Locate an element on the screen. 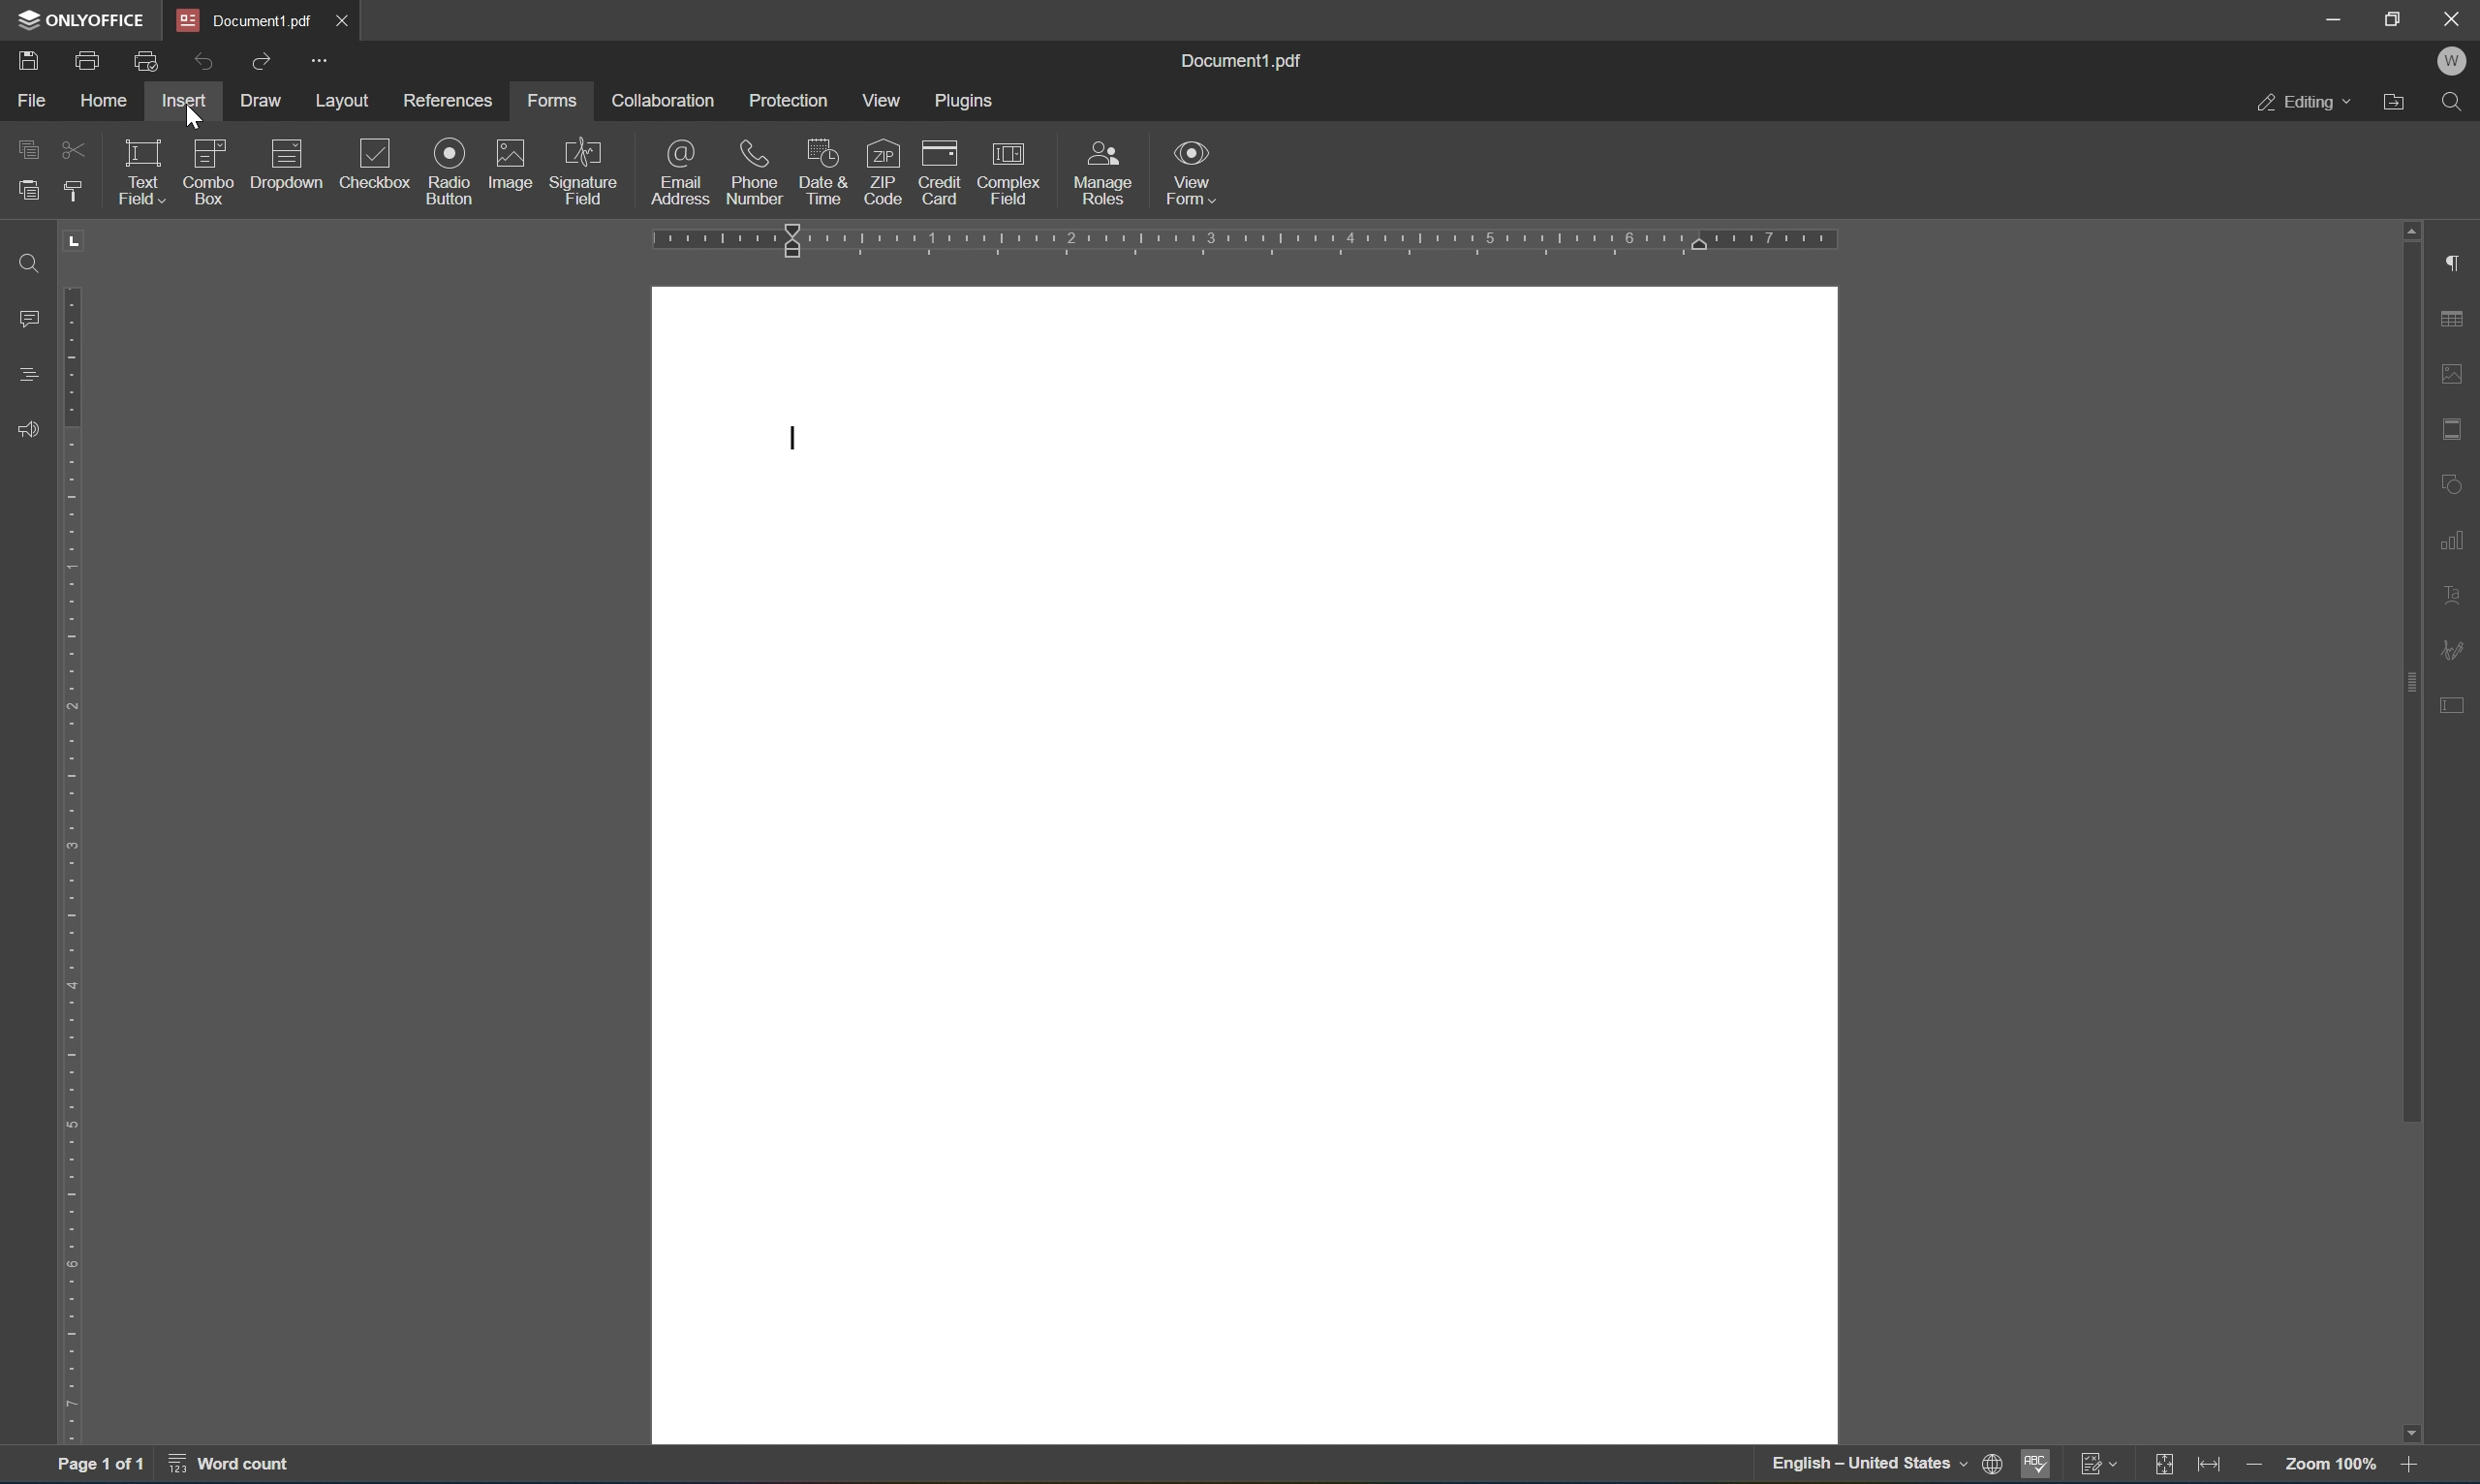  references is located at coordinates (443, 104).